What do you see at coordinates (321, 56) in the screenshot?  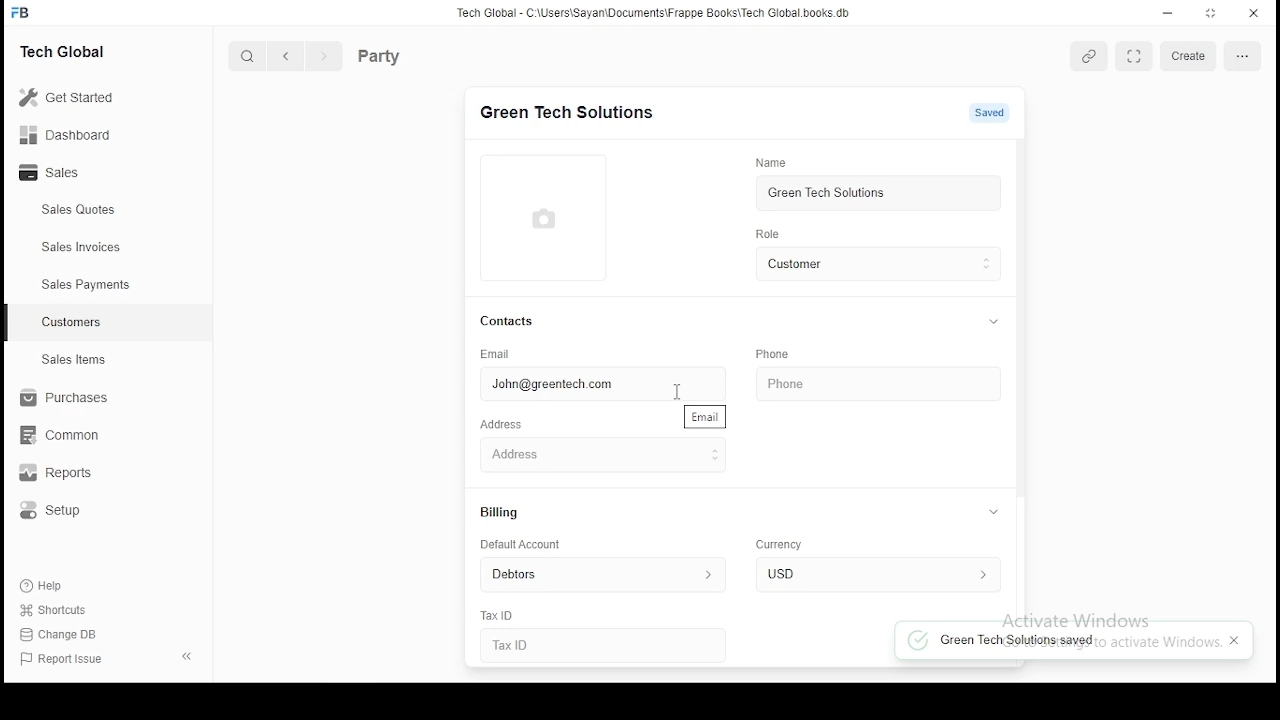 I see `next` at bounding box center [321, 56].